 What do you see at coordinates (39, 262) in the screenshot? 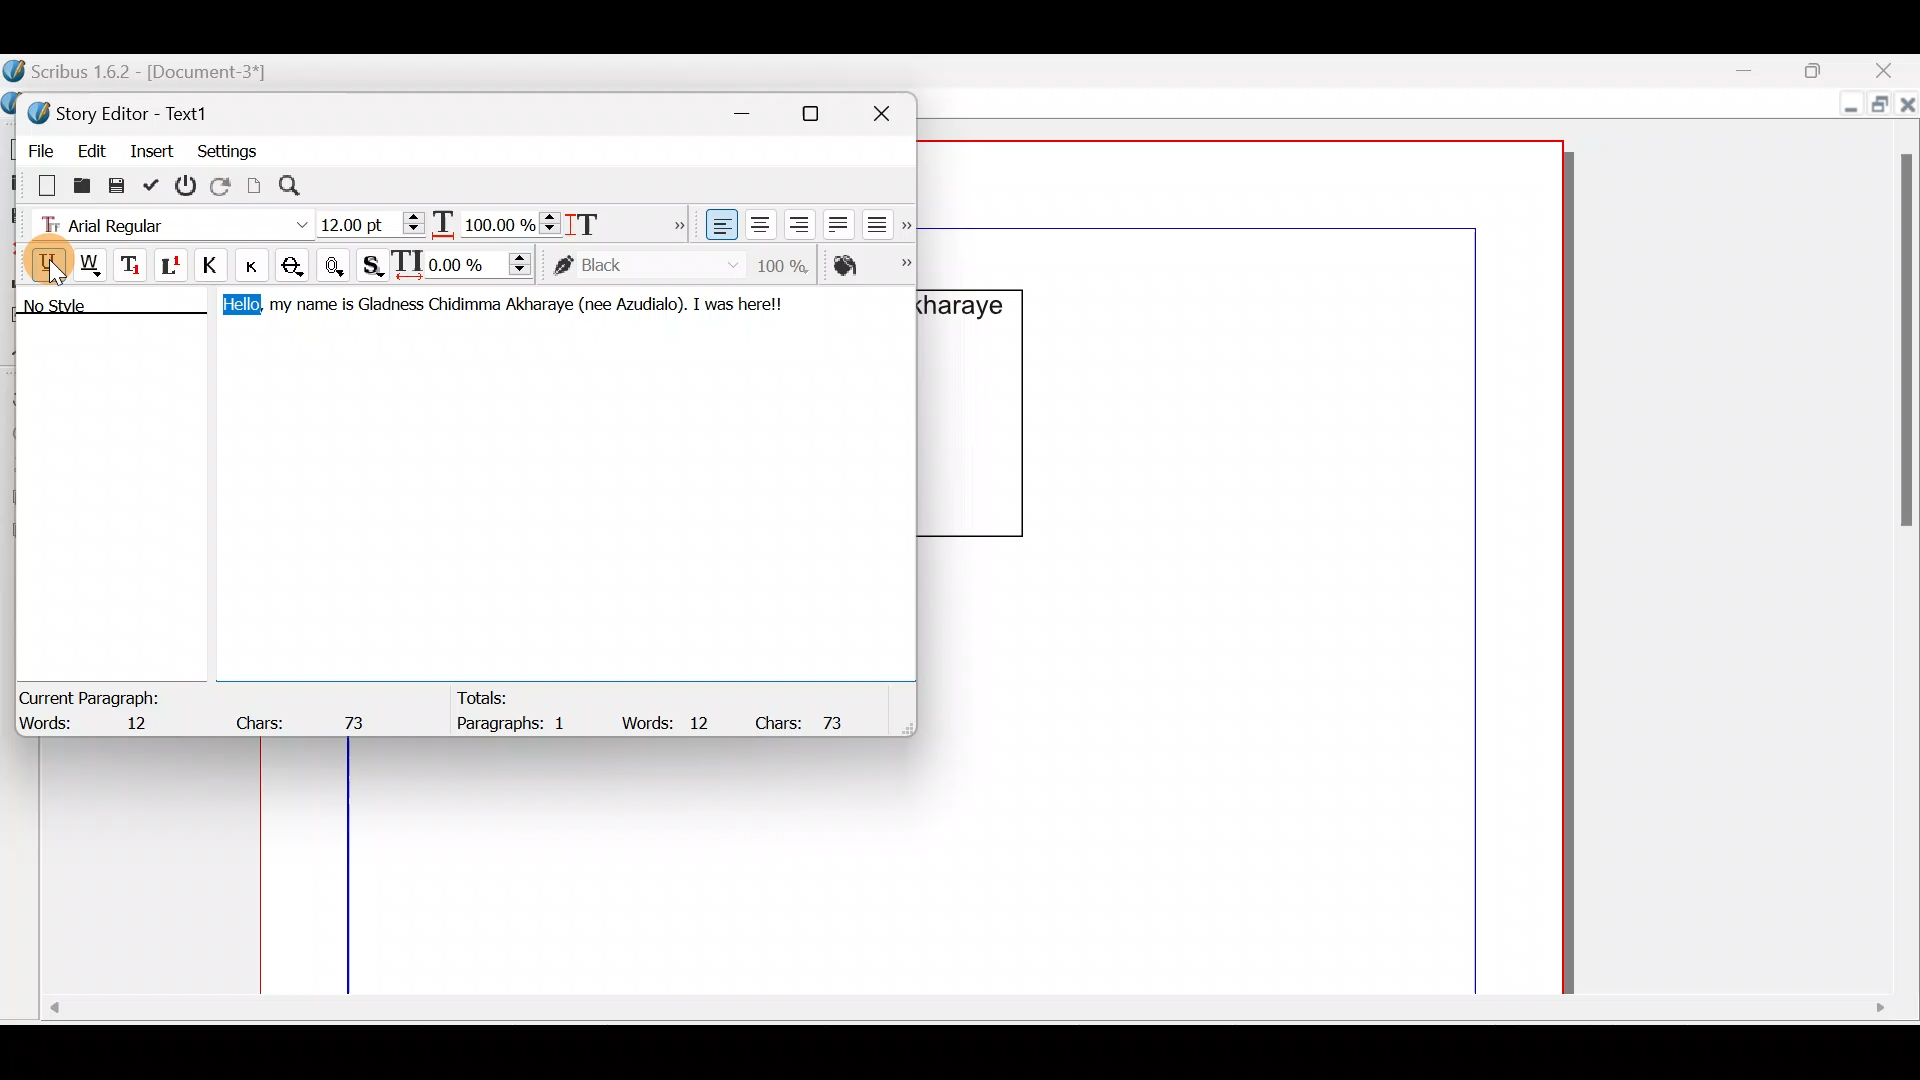
I see `Underline` at bounding box center [39, 262].